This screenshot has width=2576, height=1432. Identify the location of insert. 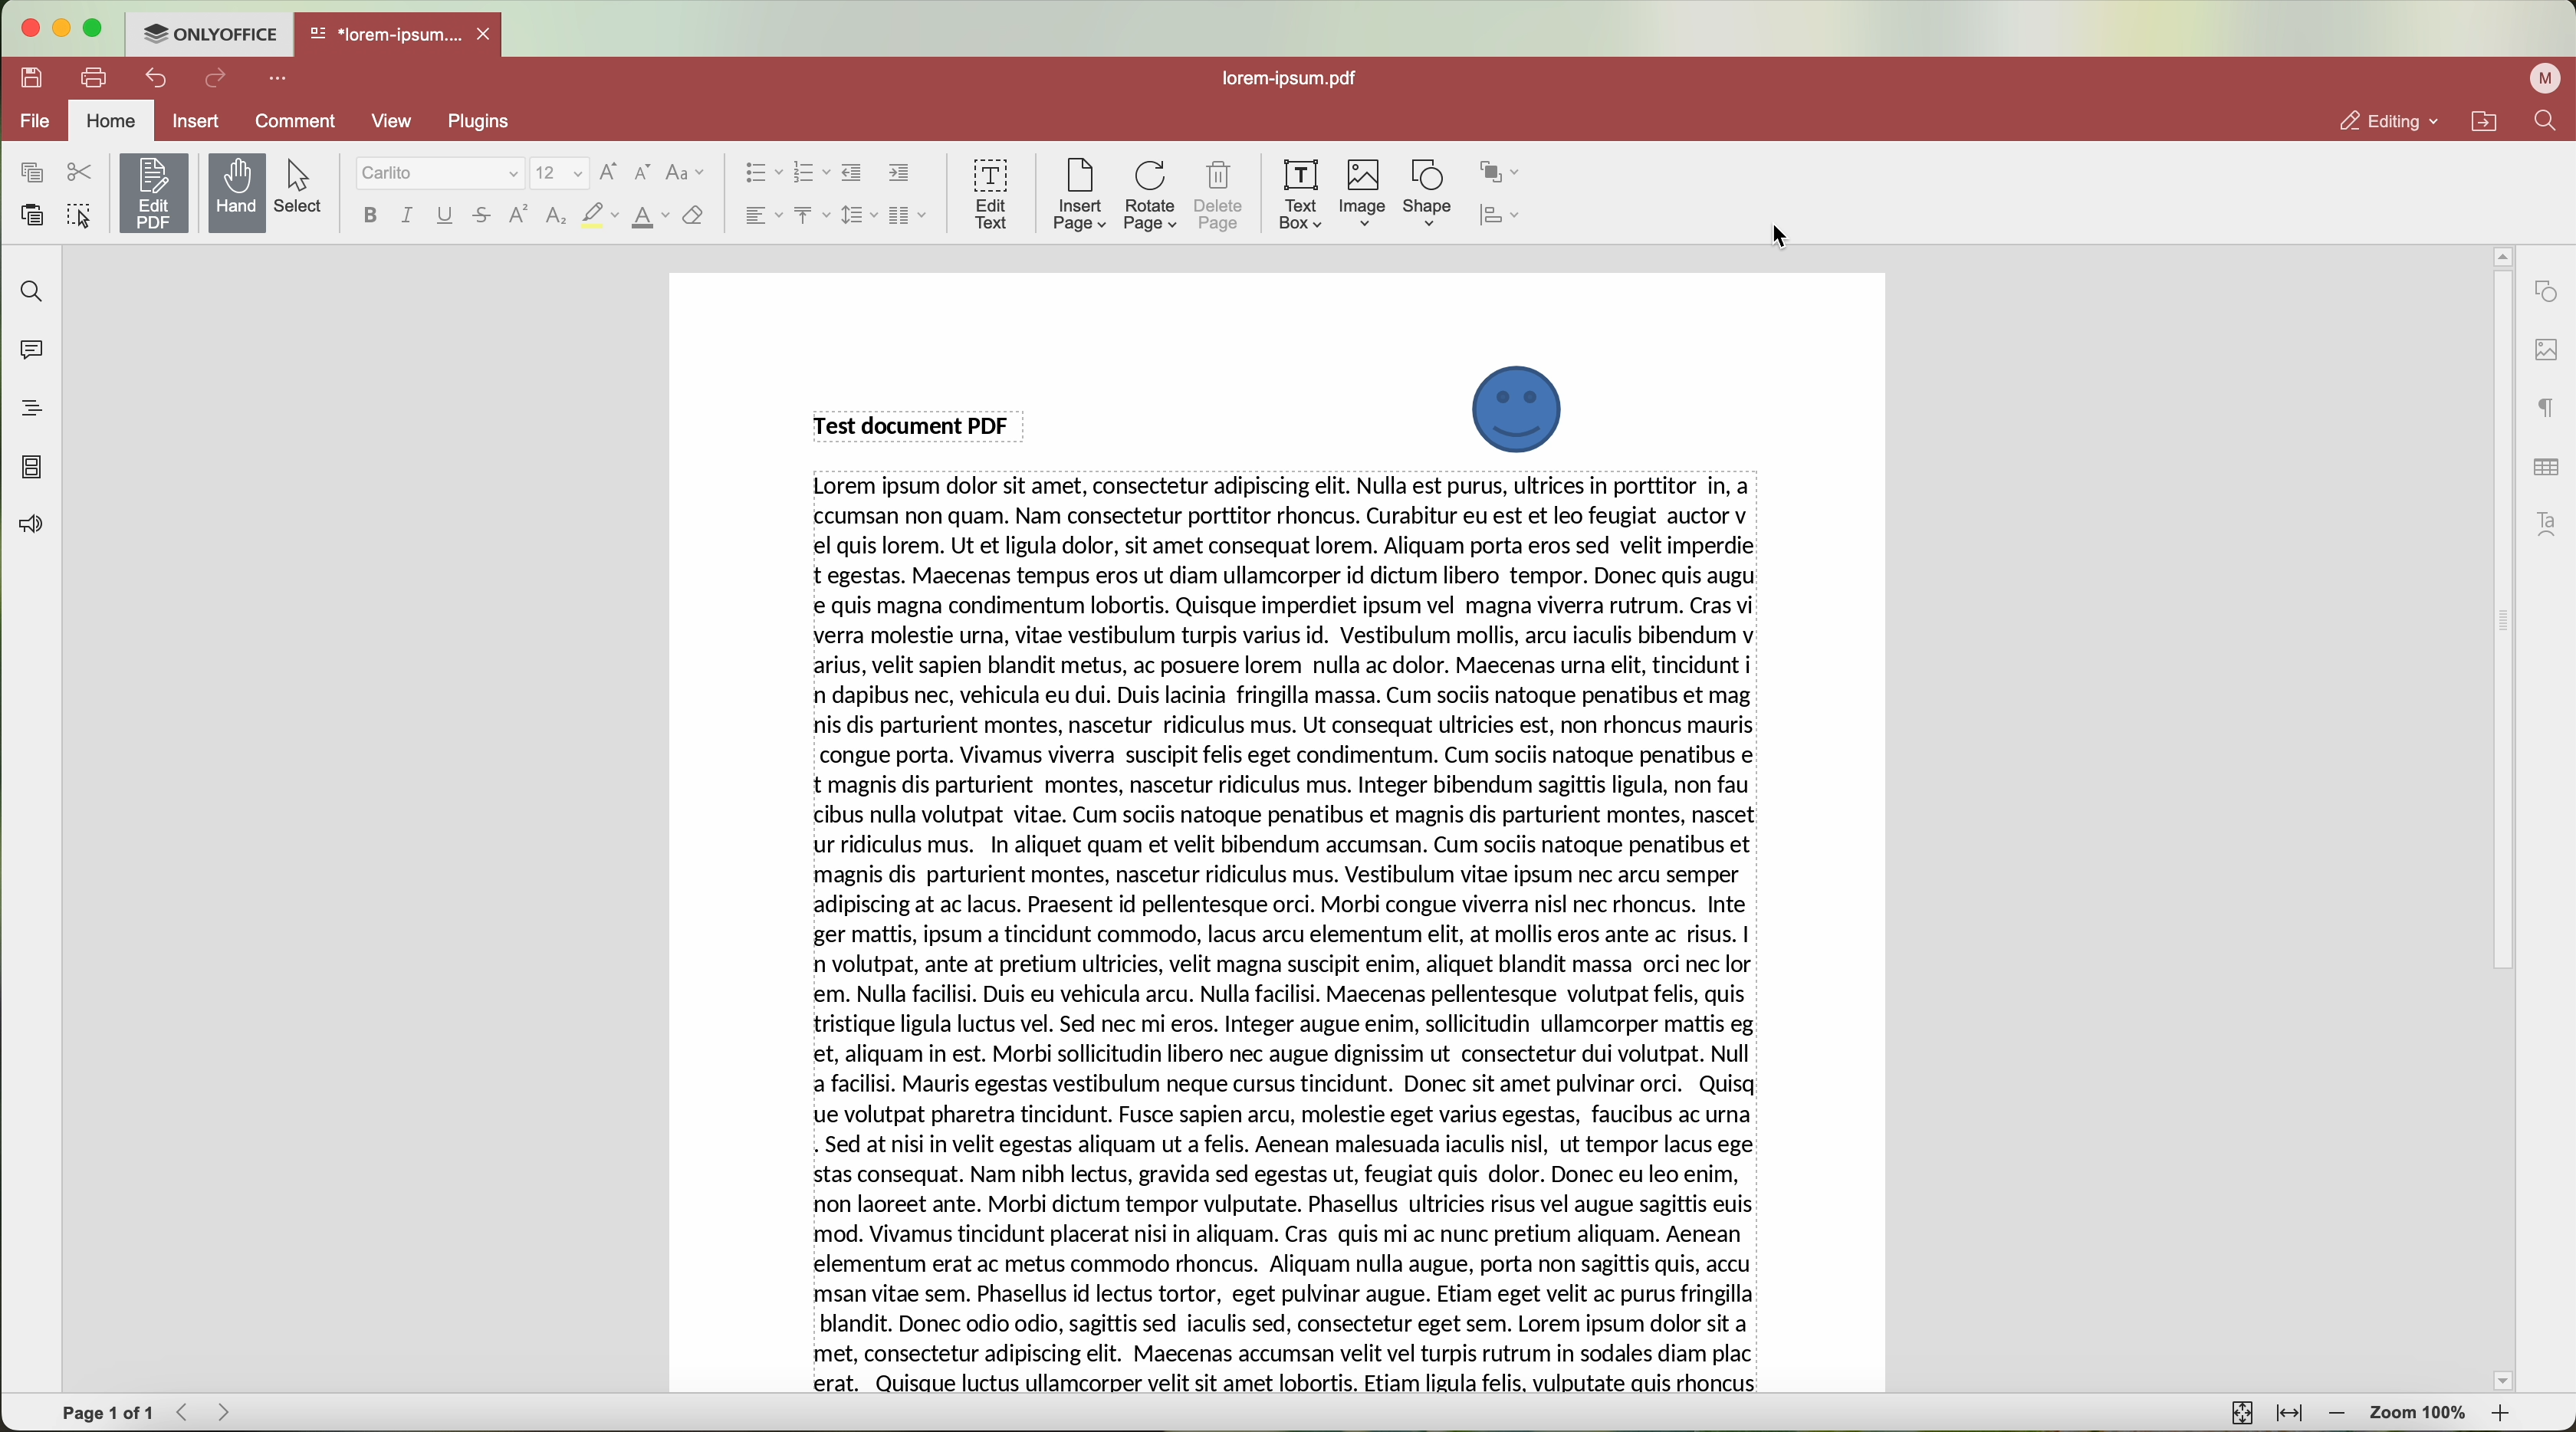
(198, 120).